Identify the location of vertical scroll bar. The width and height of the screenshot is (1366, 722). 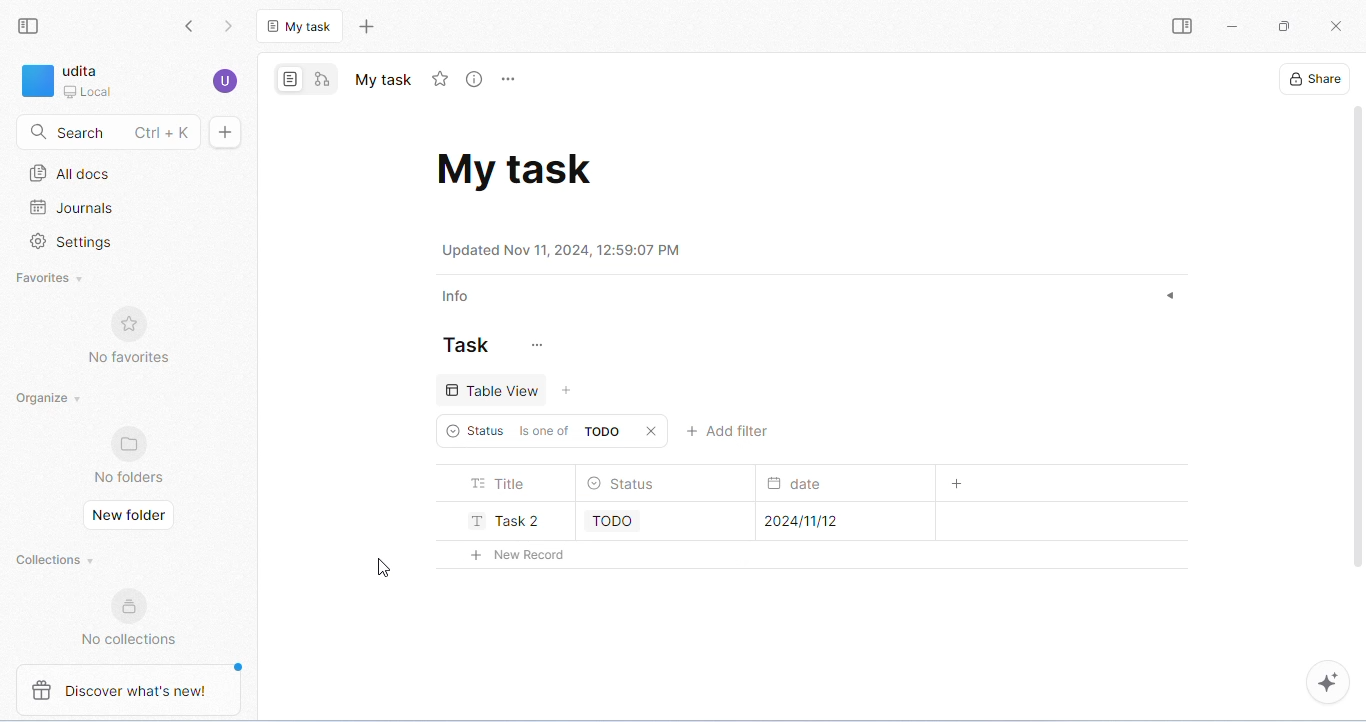
(1357, 348).